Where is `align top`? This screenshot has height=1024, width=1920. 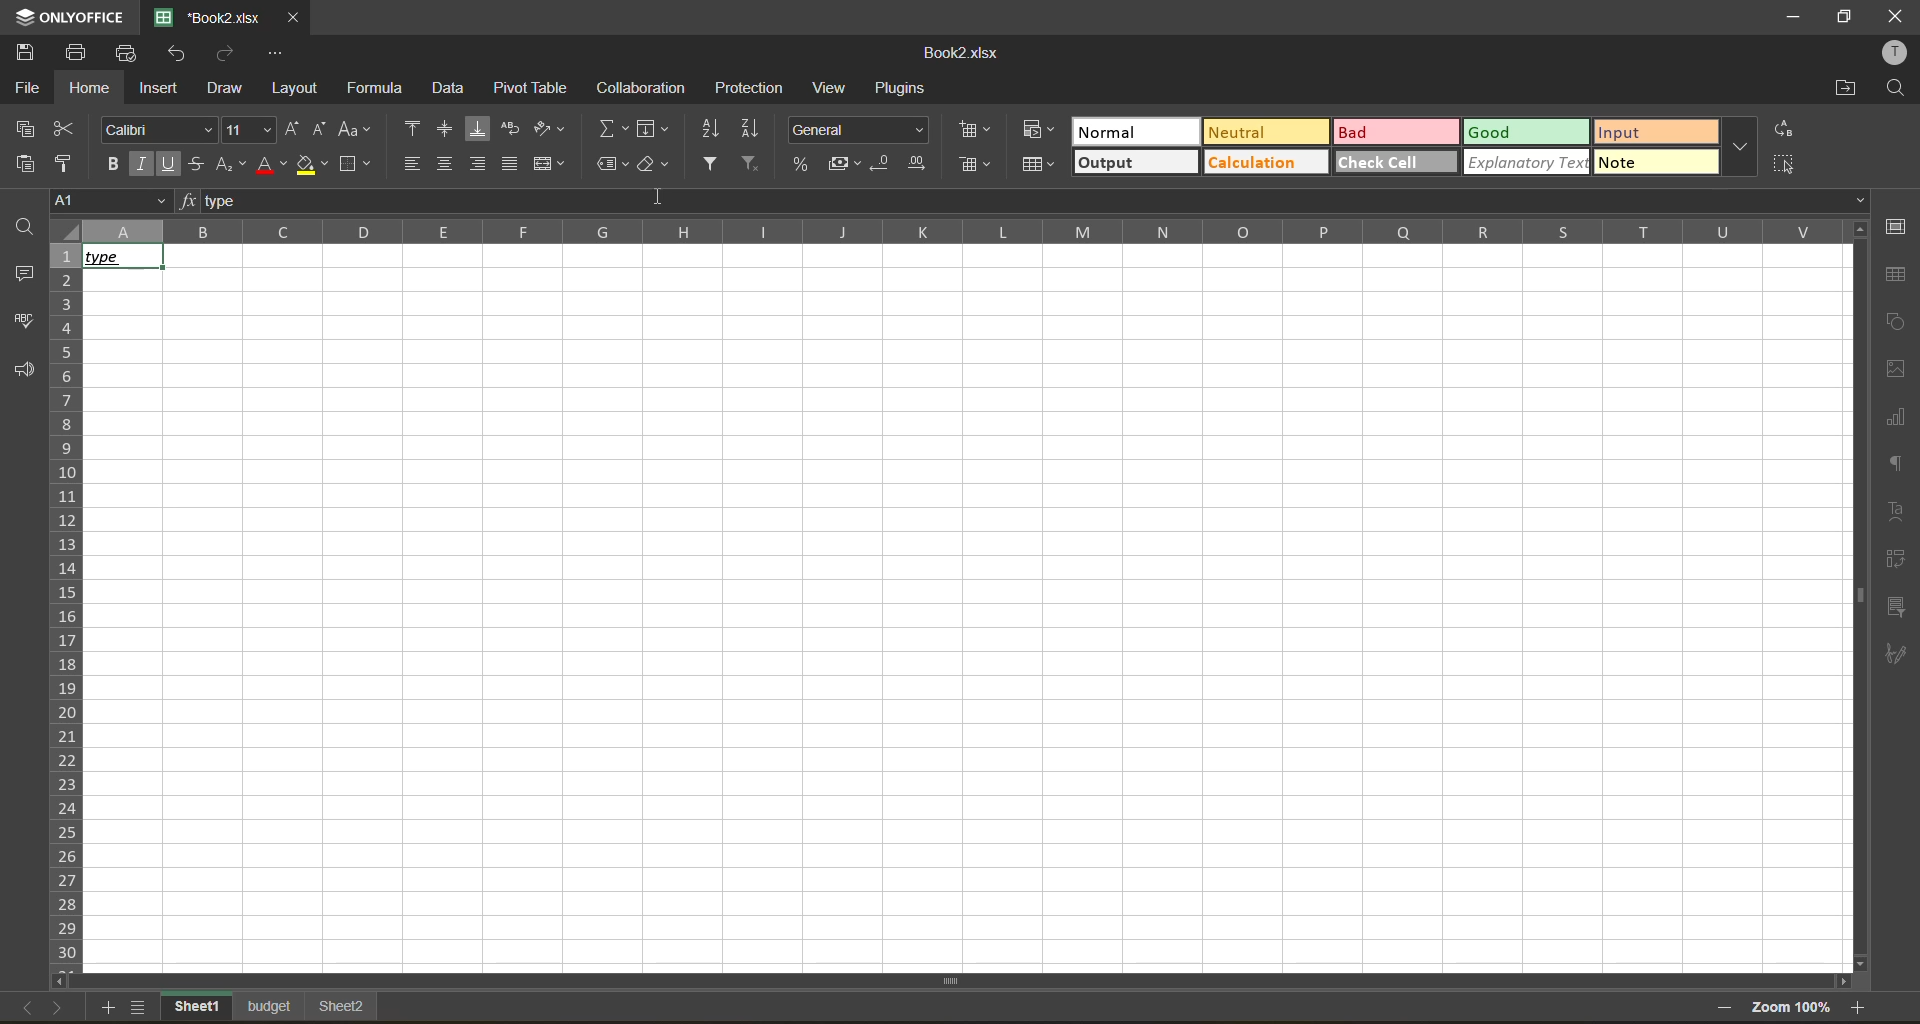
align top is located at coordinates (412, 128).